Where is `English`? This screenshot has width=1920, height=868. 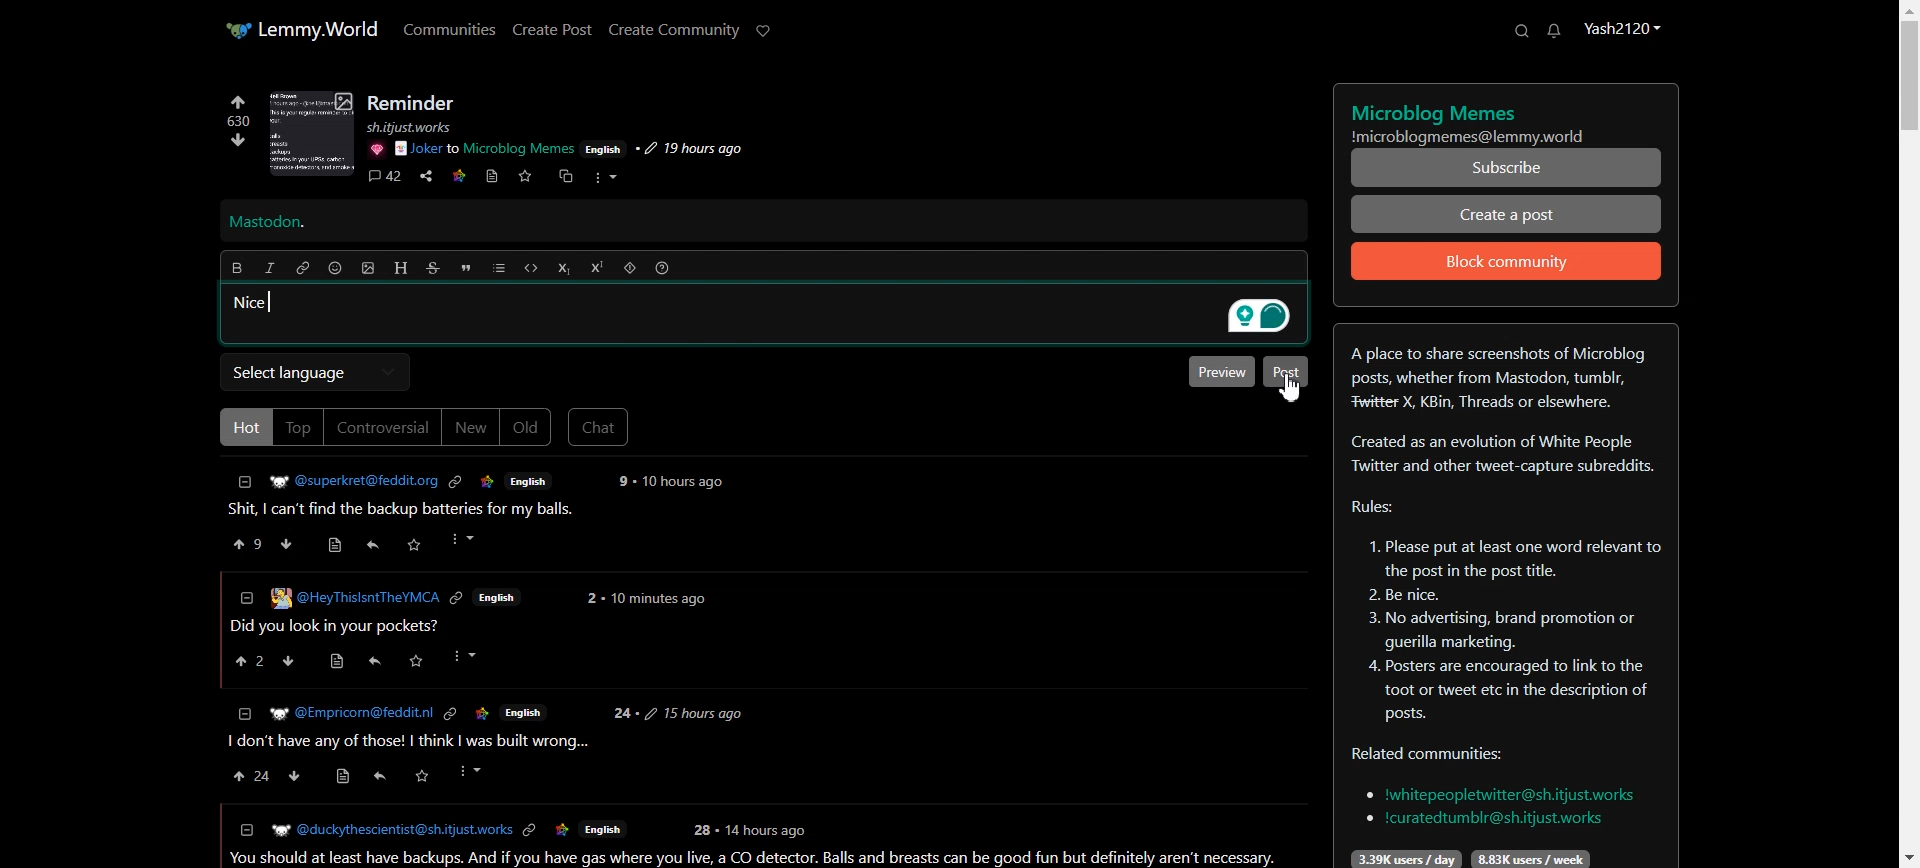 English is located at coordinates (529, 480).